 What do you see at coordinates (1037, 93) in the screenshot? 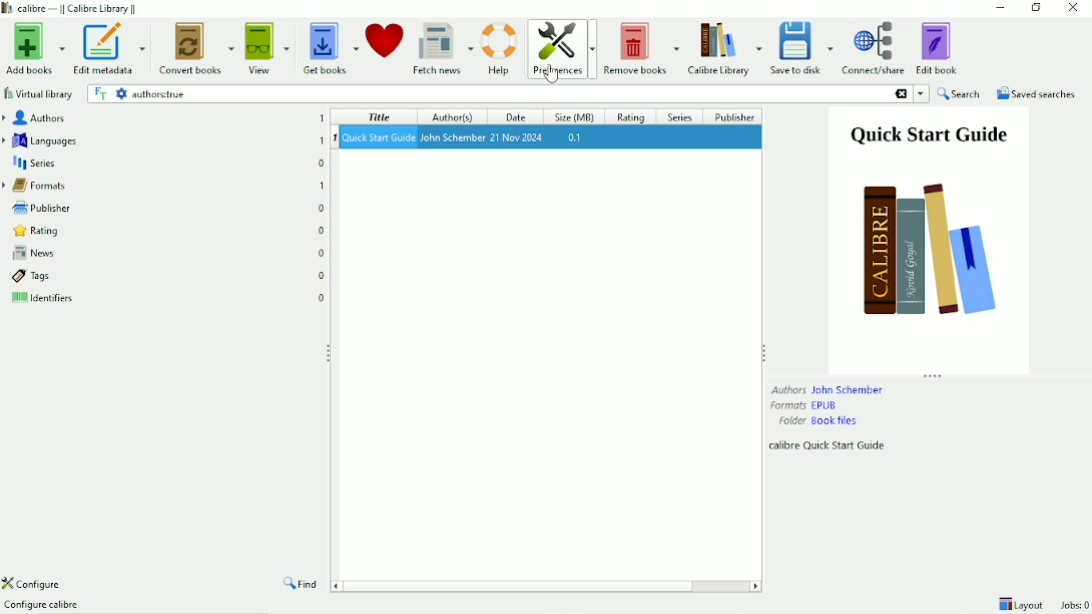
I see `Saved searches` at bounding box center [1037, 93].